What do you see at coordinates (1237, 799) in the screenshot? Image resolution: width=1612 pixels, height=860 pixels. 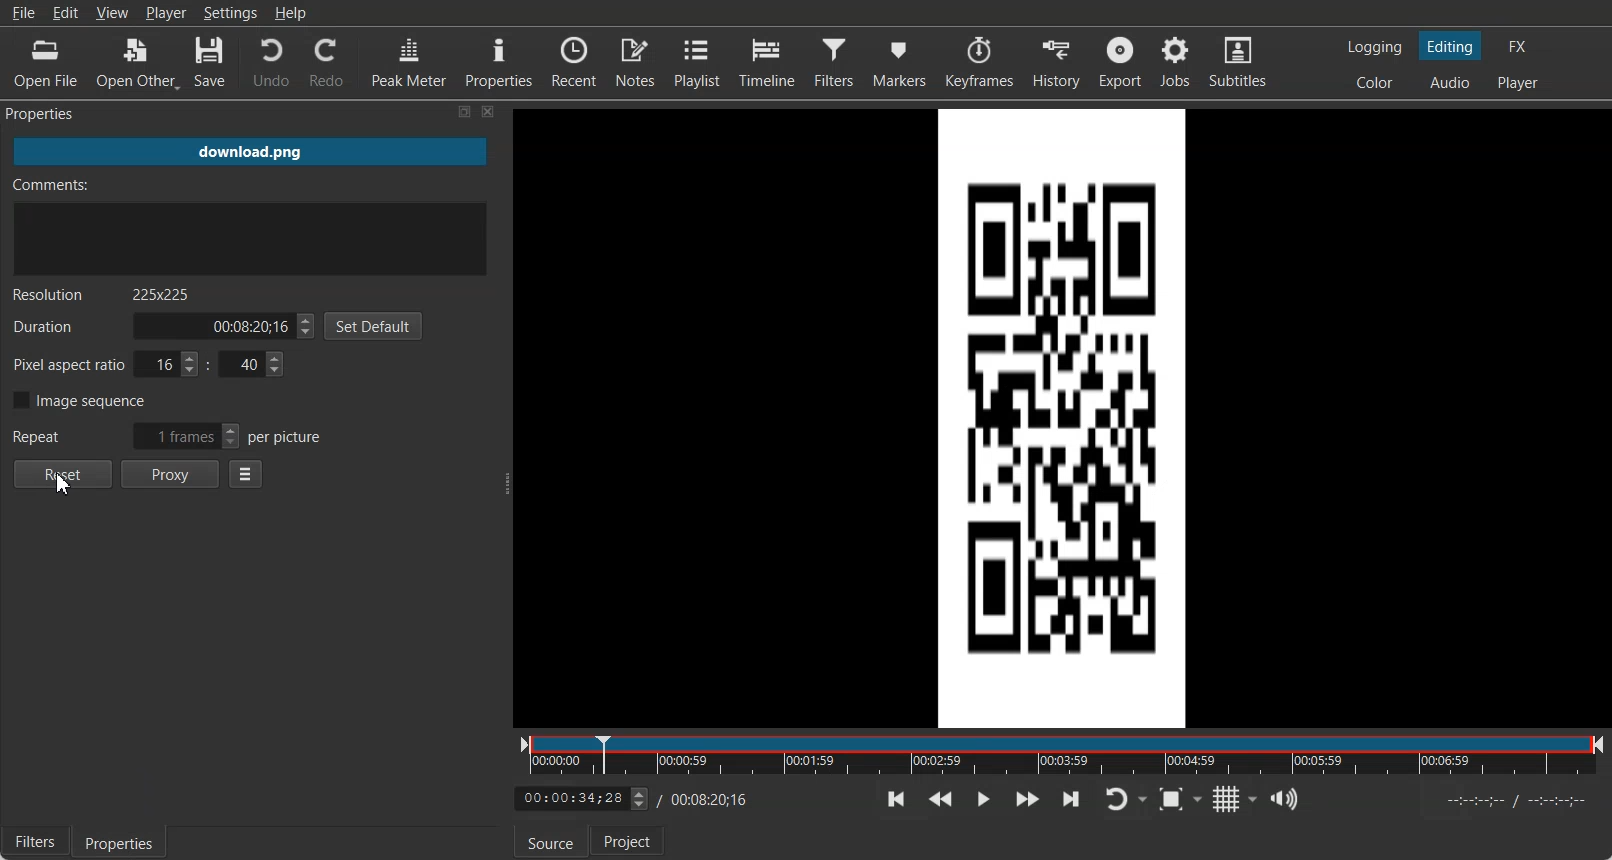 I see `Toggle grid display on the player` at bounding box center [1237, 799].